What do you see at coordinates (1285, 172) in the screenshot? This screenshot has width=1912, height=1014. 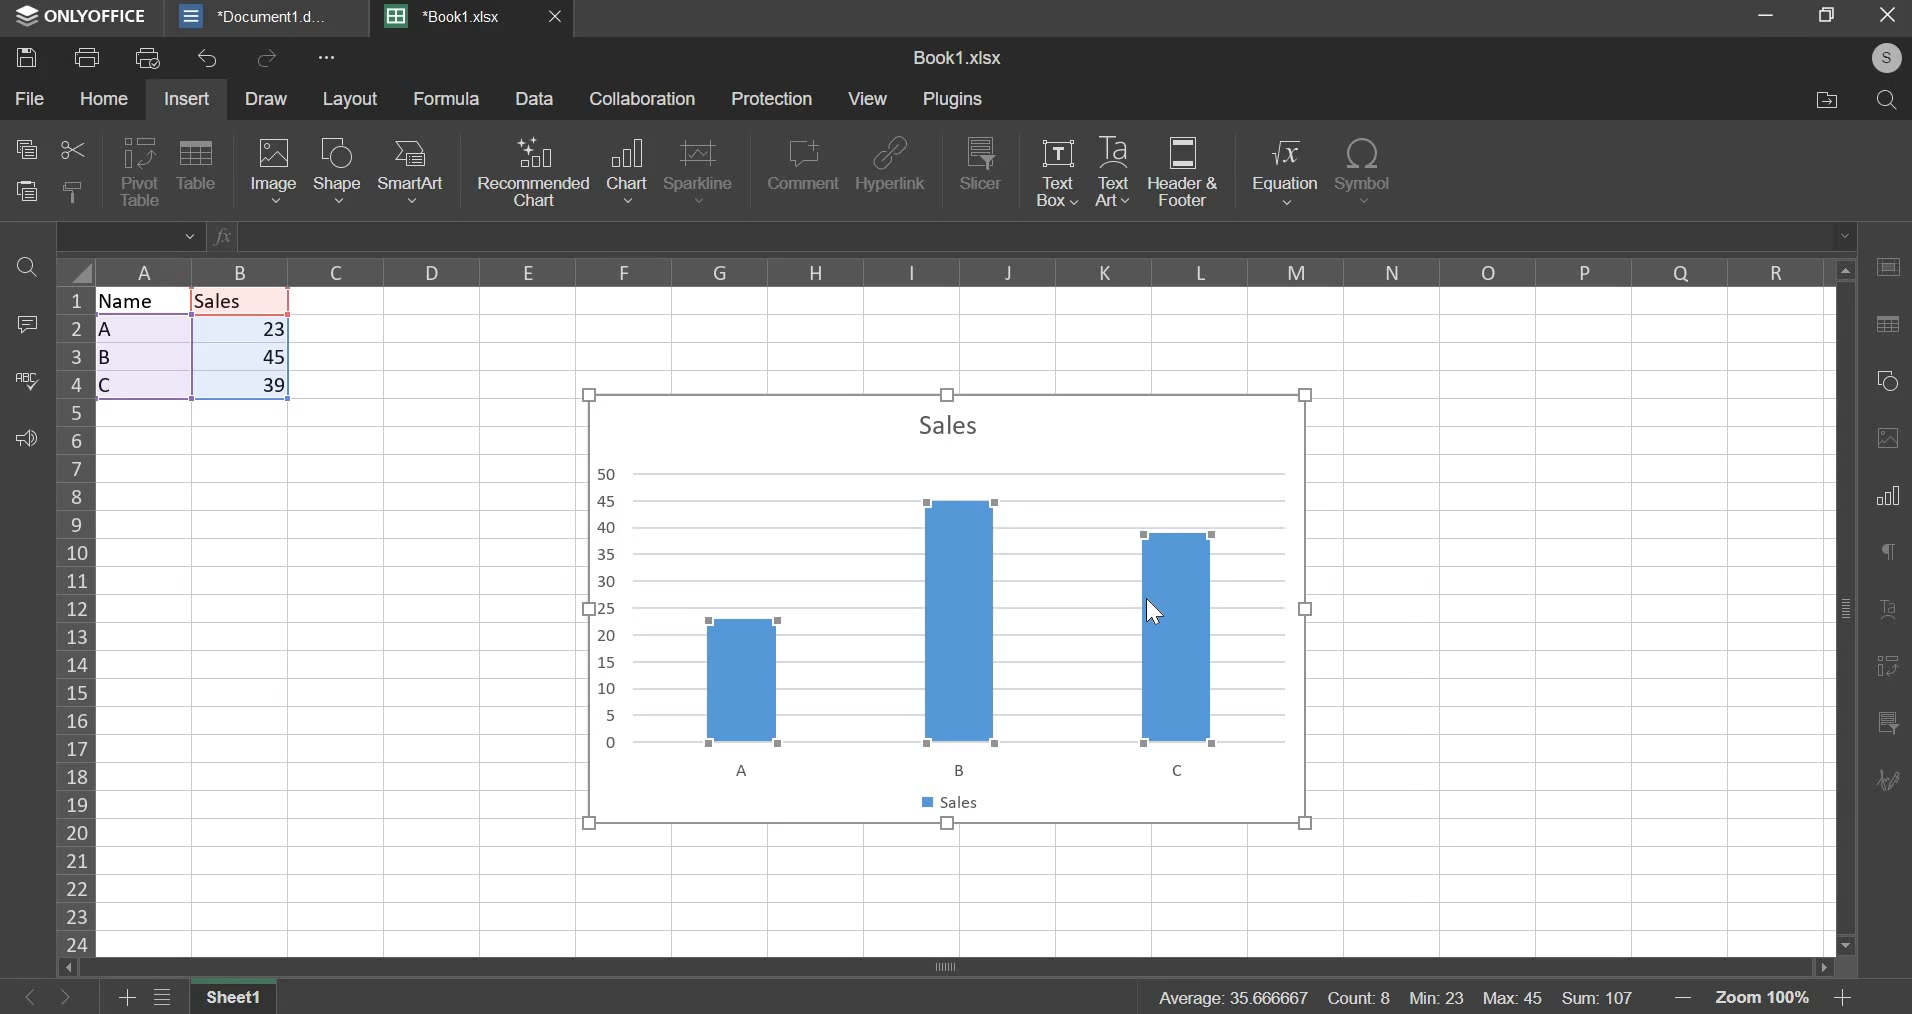 I see `equation` at bounding box center [1285, 172].